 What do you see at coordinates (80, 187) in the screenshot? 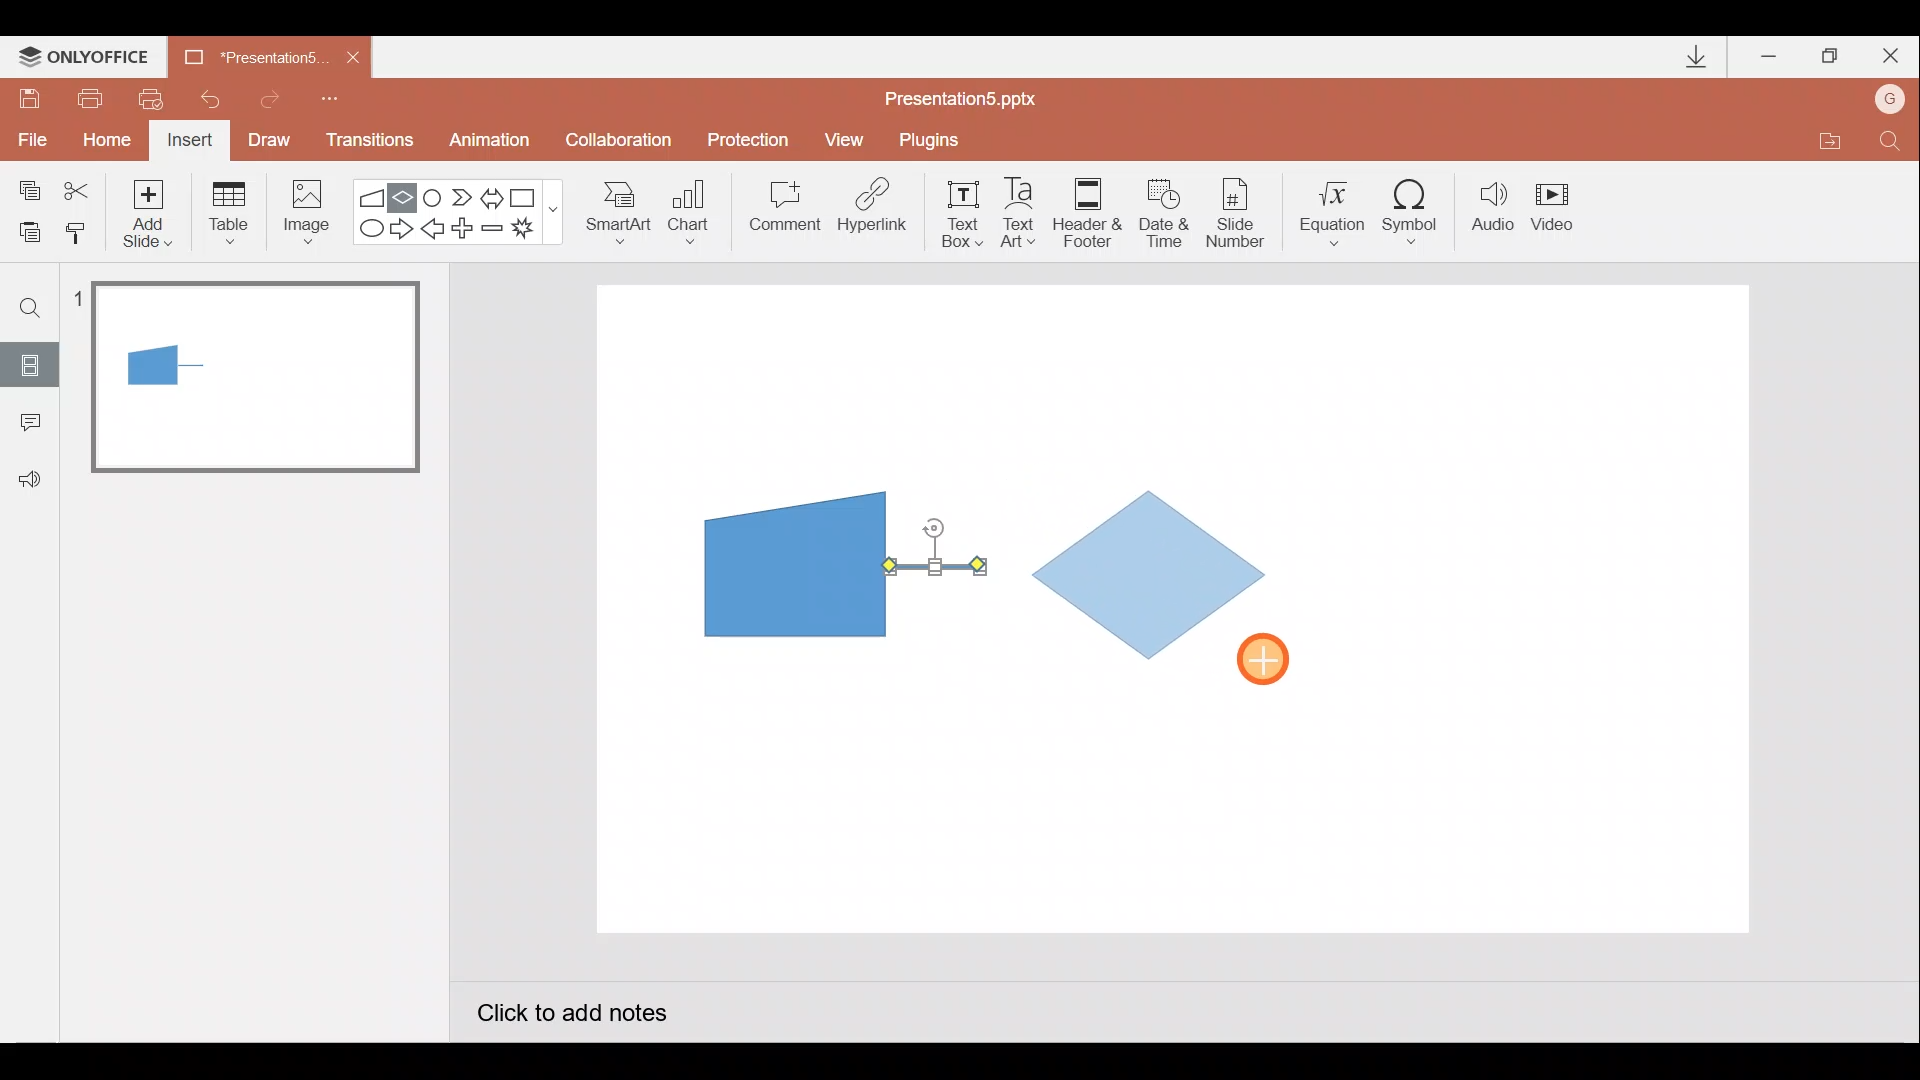
I see `Cut` at bounding box center [80, 187].